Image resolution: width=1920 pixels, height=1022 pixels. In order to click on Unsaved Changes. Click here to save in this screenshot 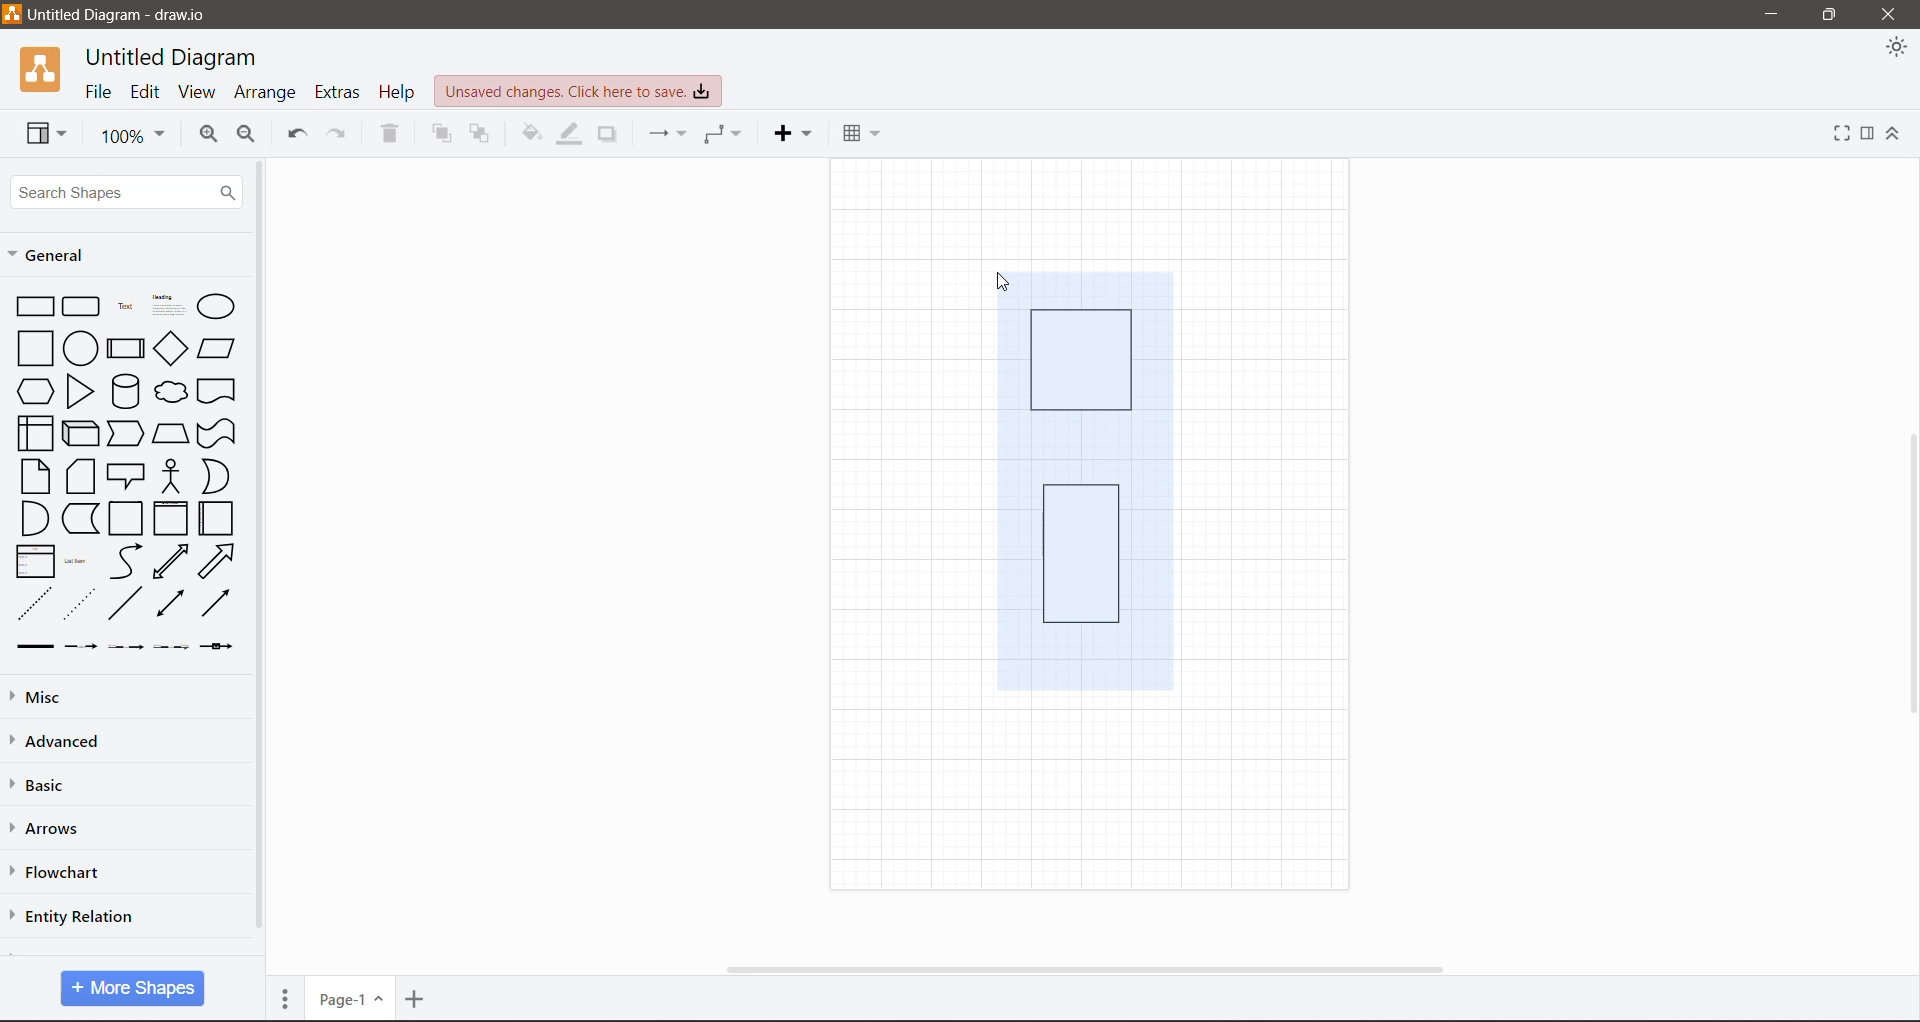, I will do `click(578, 93)`.